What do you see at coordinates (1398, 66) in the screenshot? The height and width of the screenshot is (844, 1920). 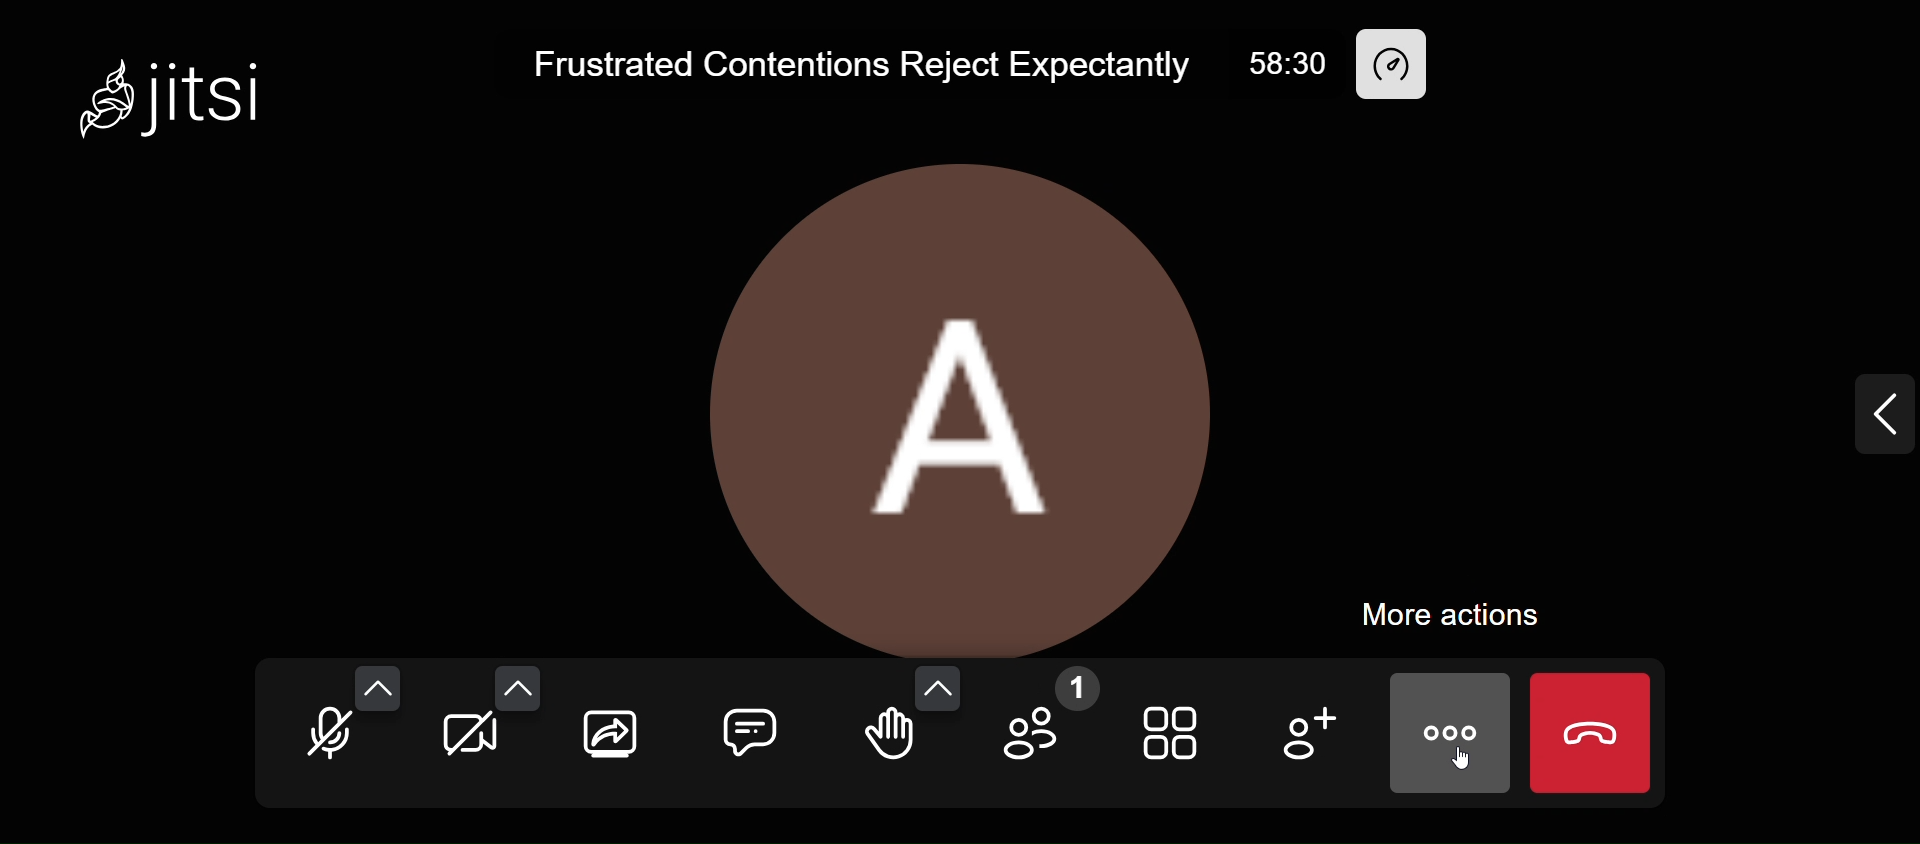 I see `performance setting` at bounding box center [1398, 66].